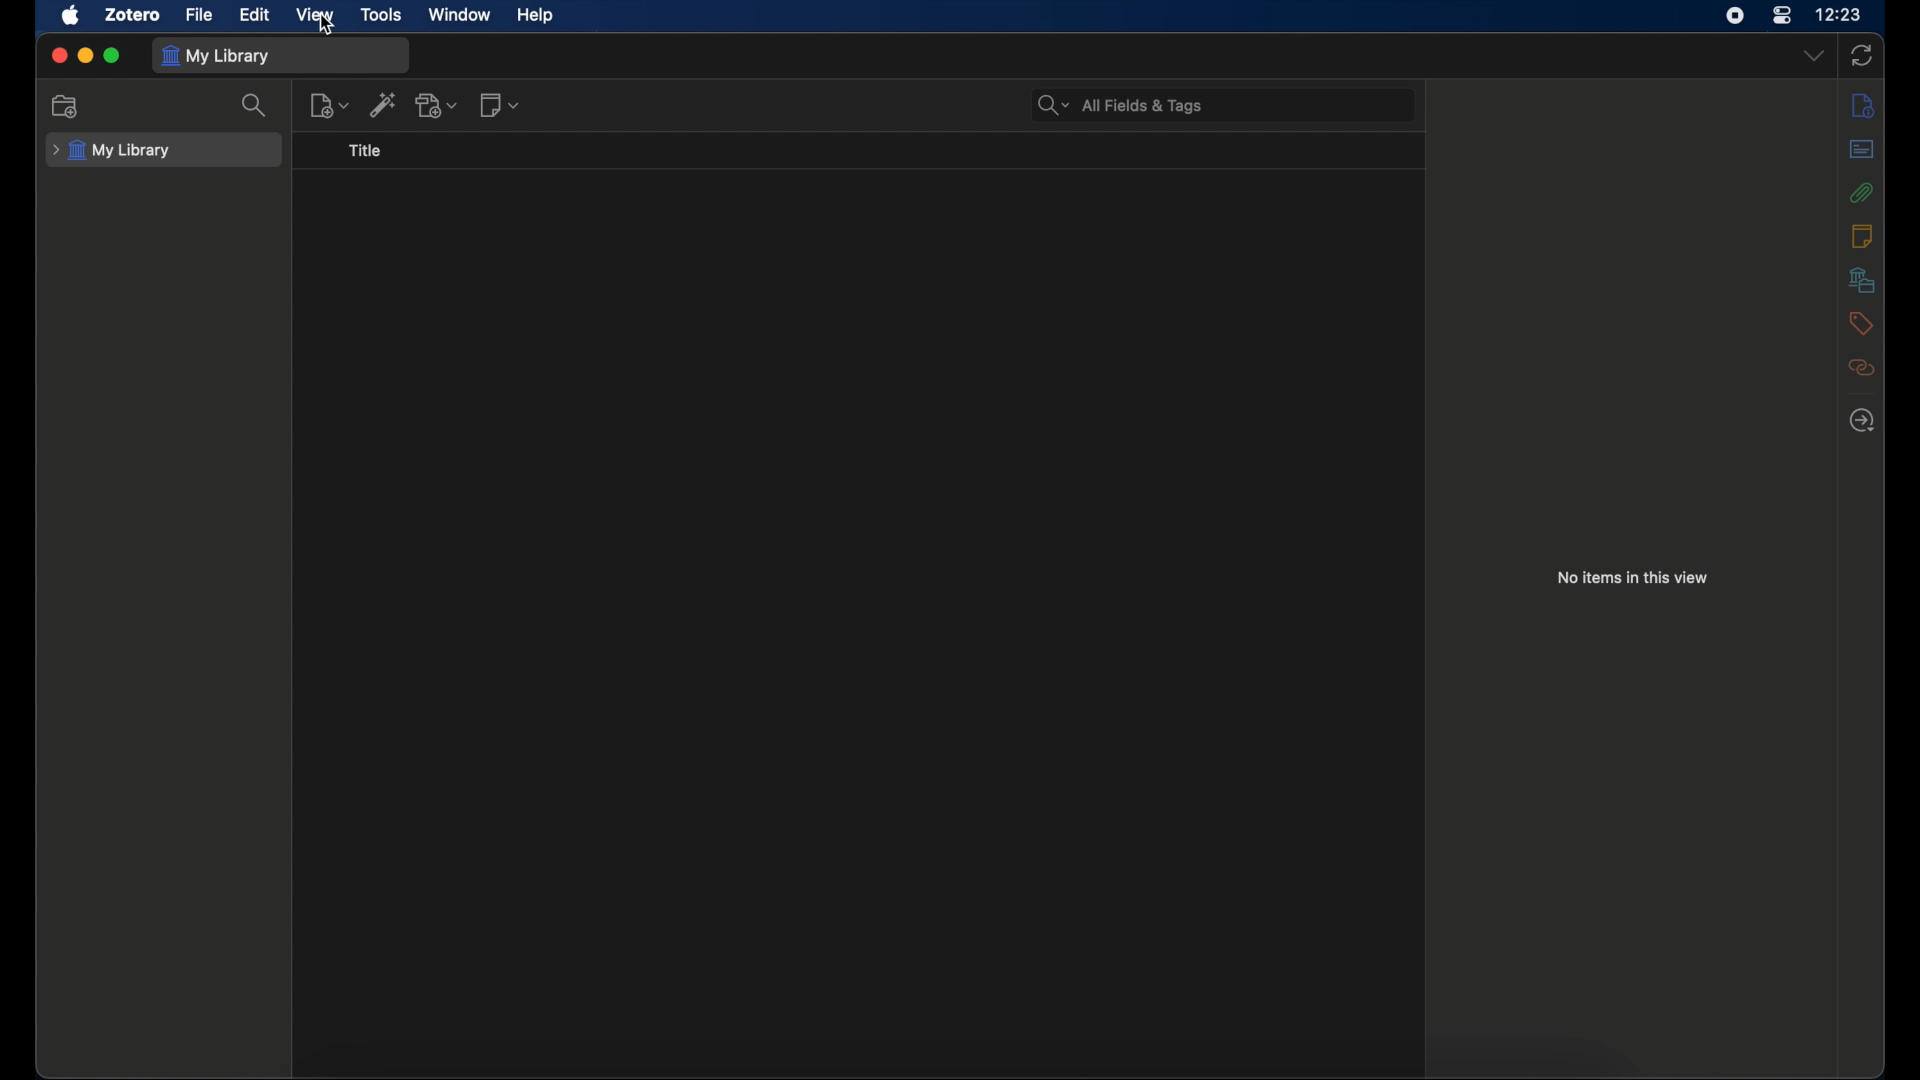  I want to click on my library, so click(218, 56).